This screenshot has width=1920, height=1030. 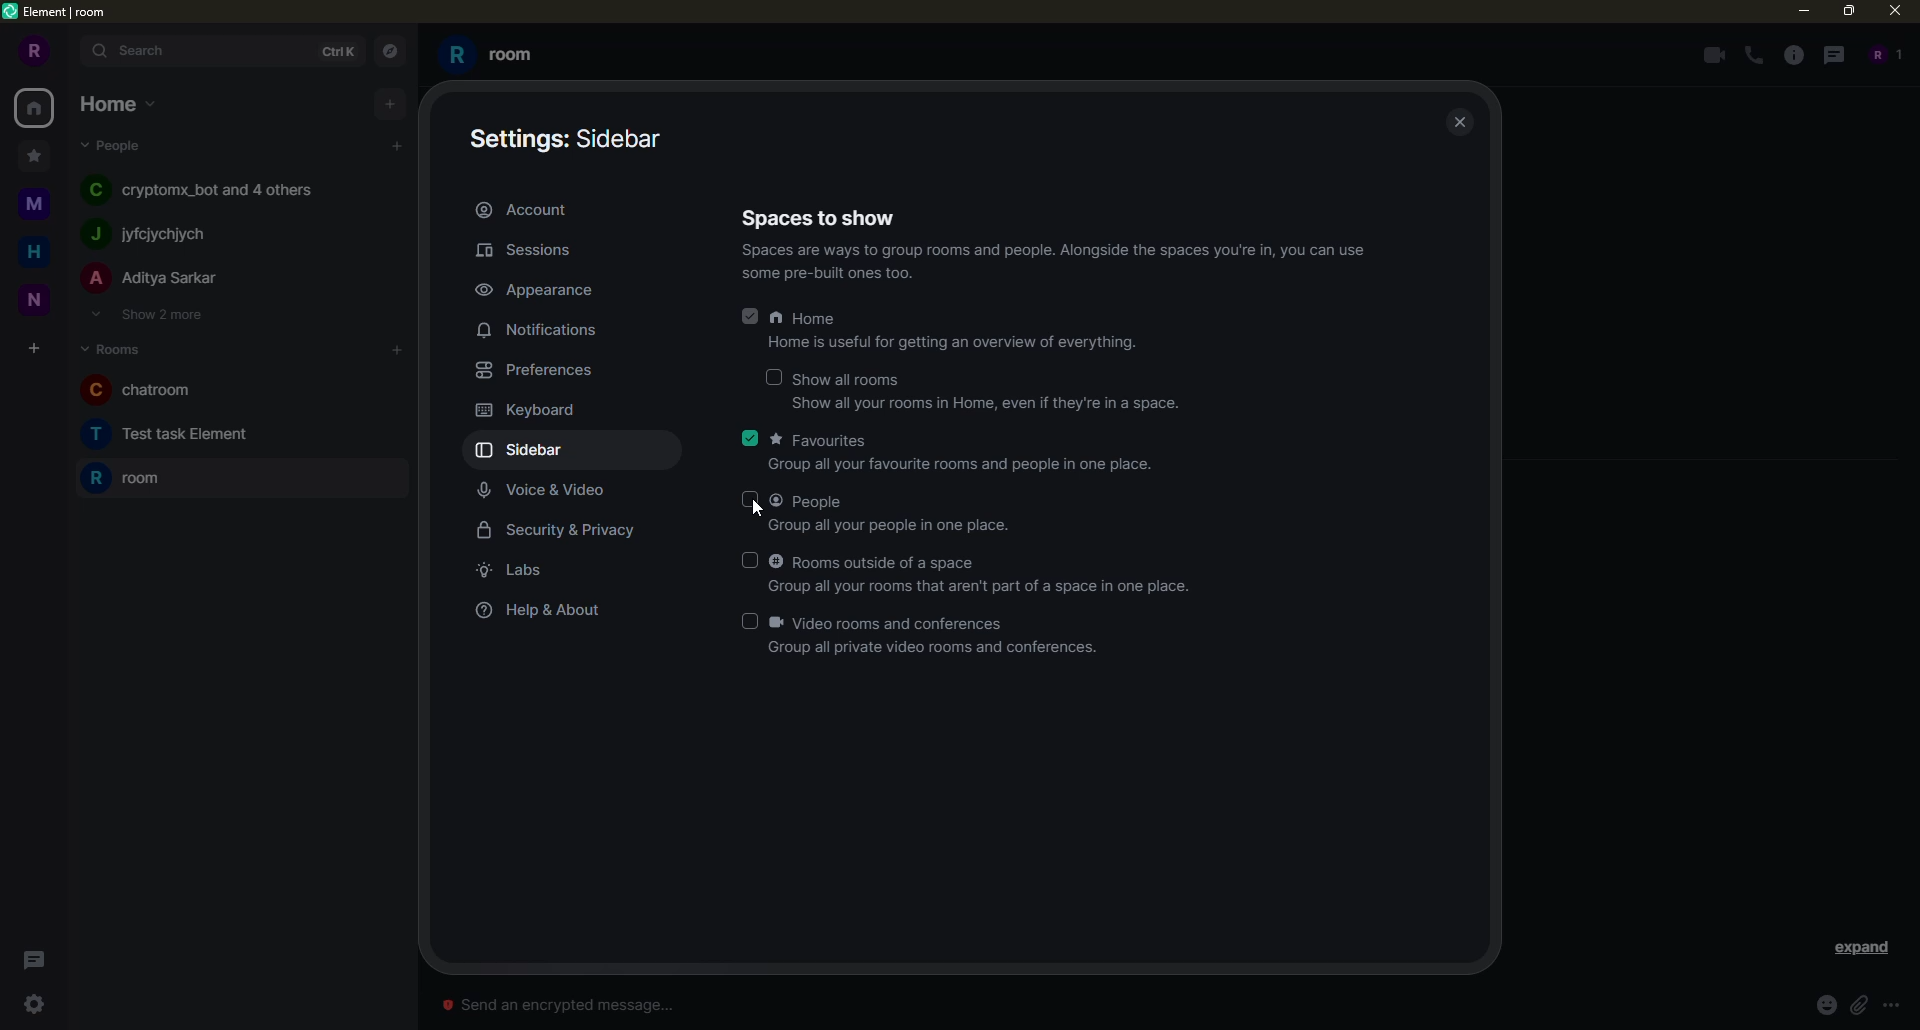 I want to click on ctrlK, so click(x=340, y=52).